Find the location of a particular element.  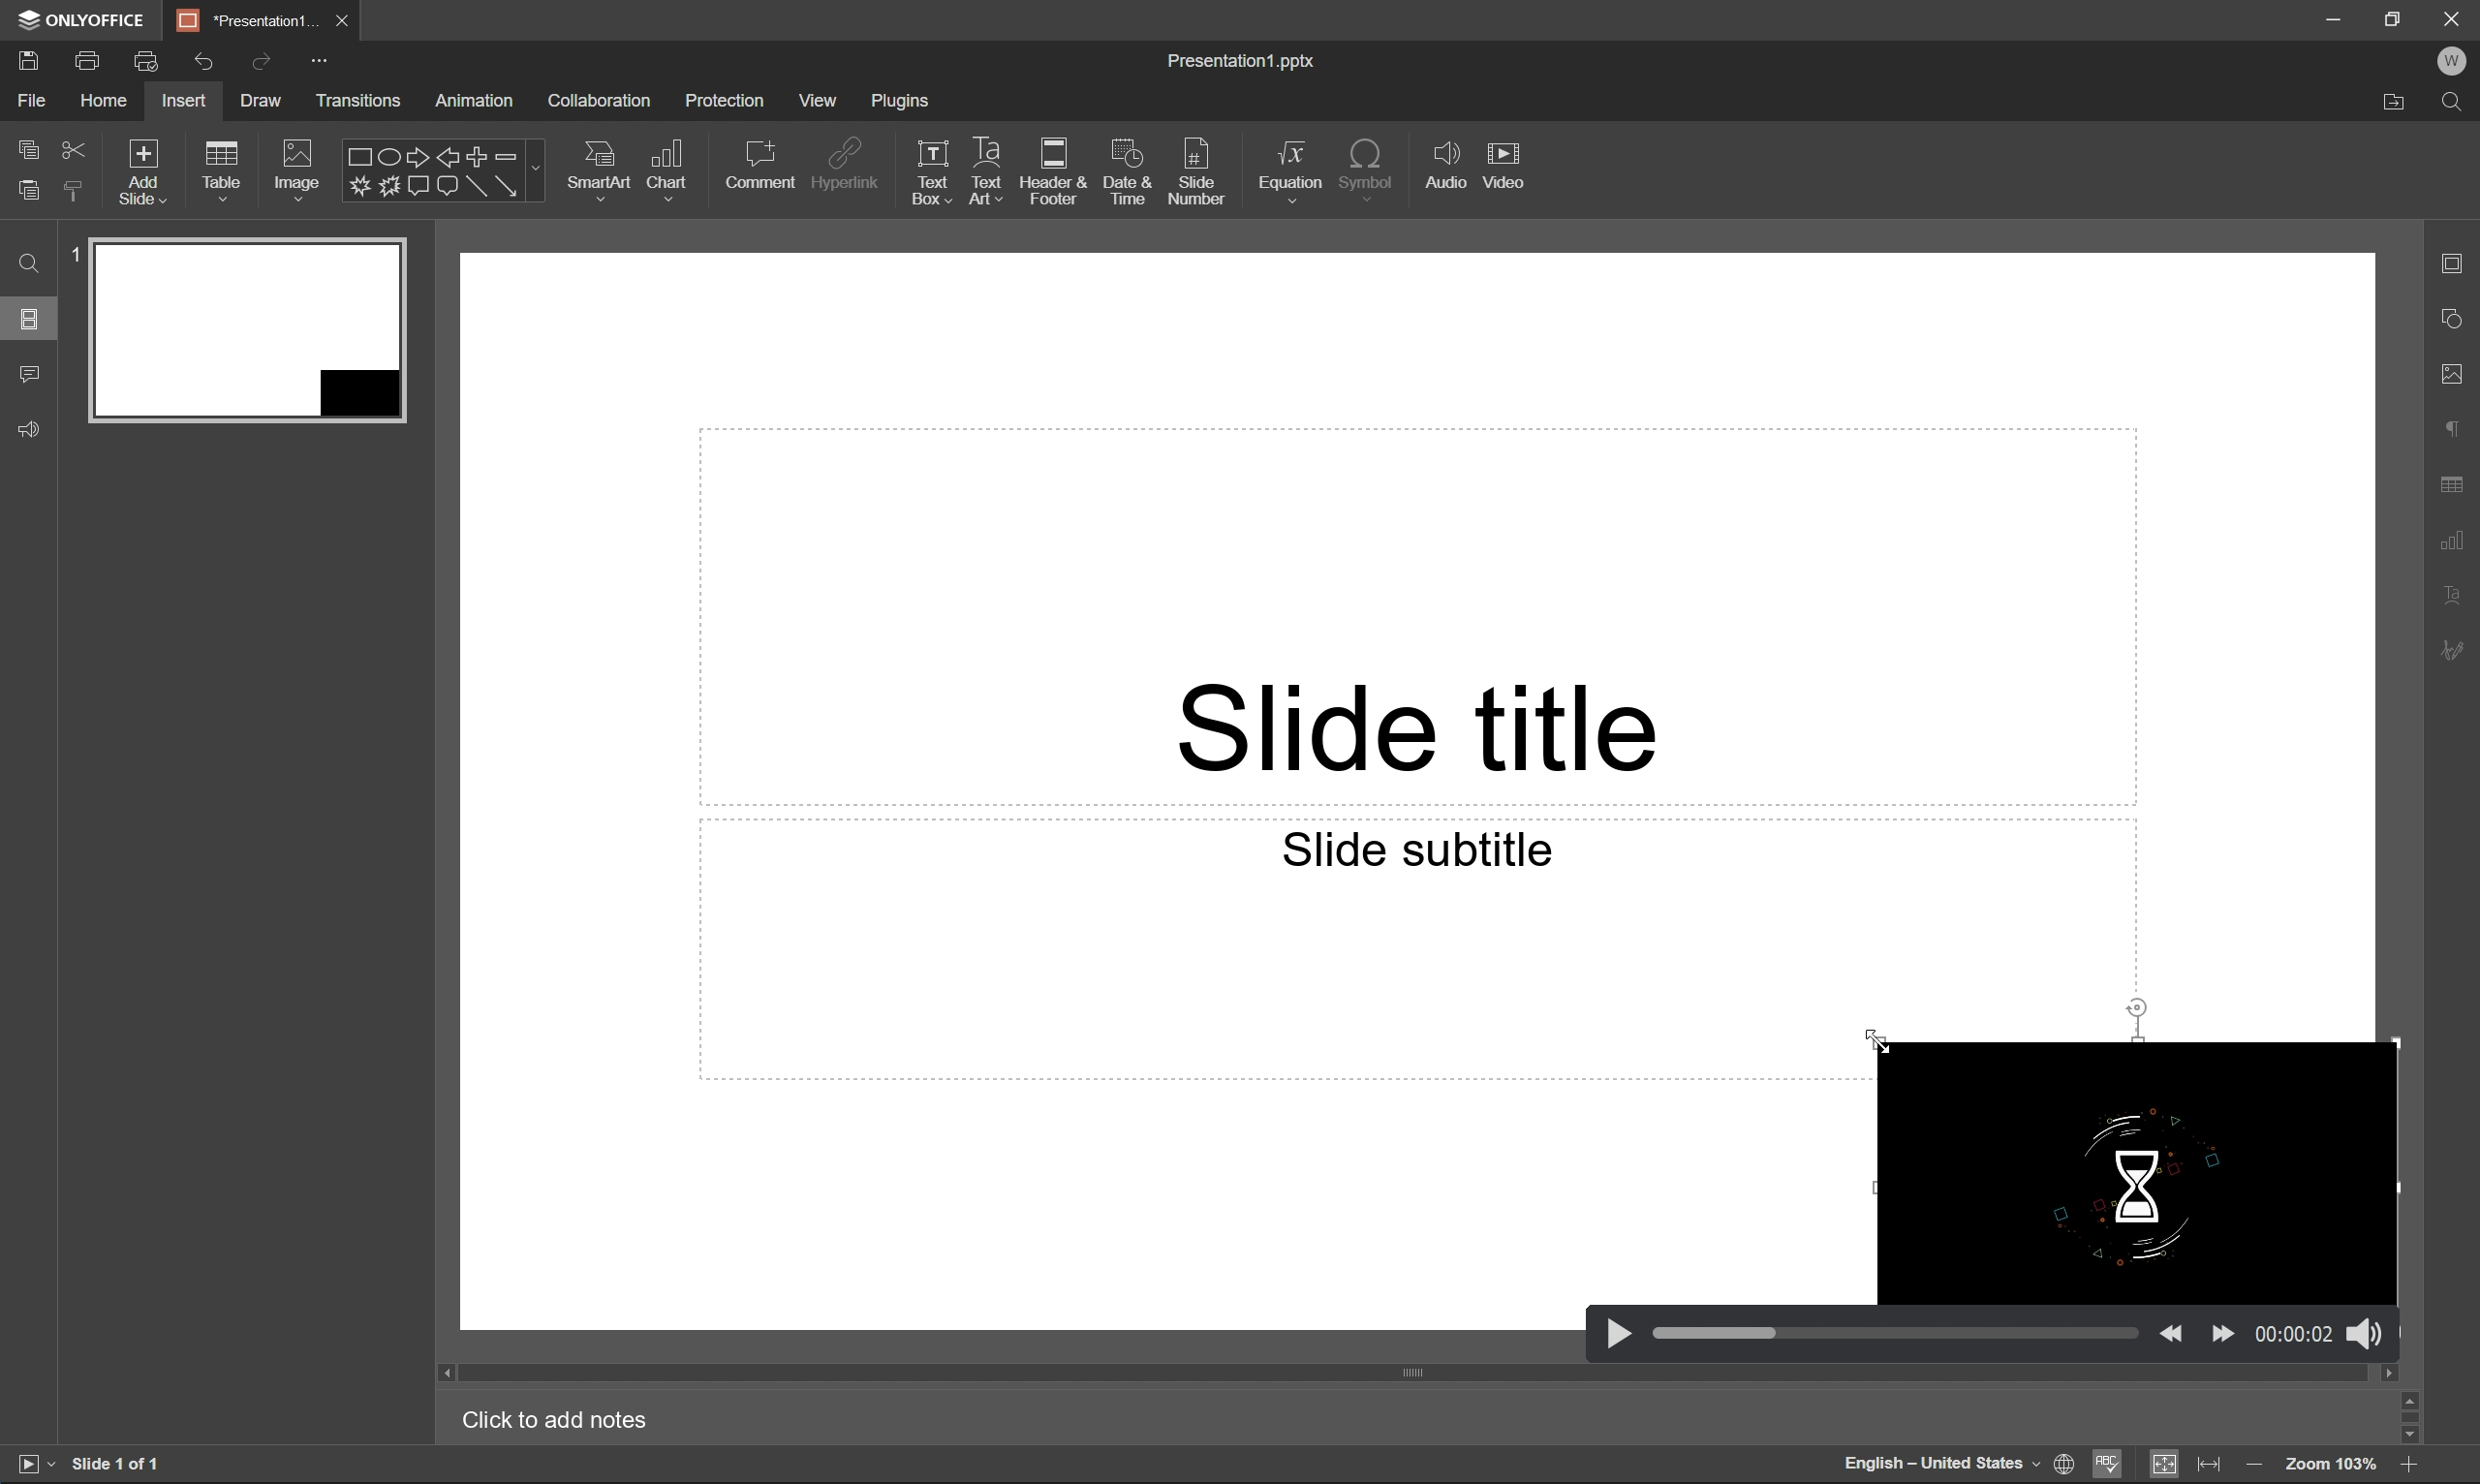

zoom out is located at coordinates (2414, 1469).